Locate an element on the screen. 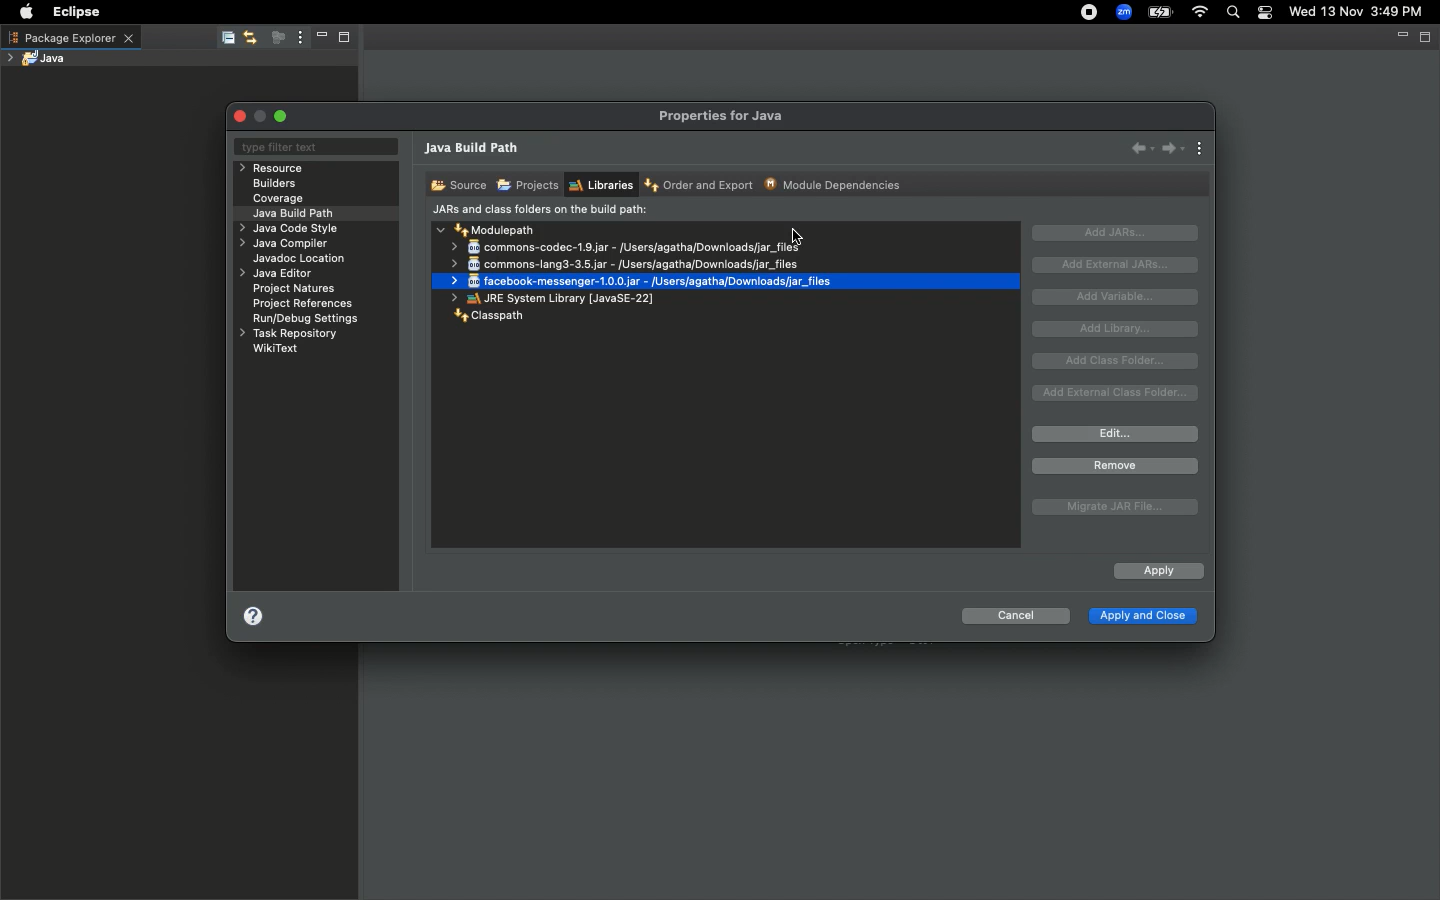 Image resolution: width=1440 pixels, height=900 pixels. Add JARs is located at coordinates (1116, 233).